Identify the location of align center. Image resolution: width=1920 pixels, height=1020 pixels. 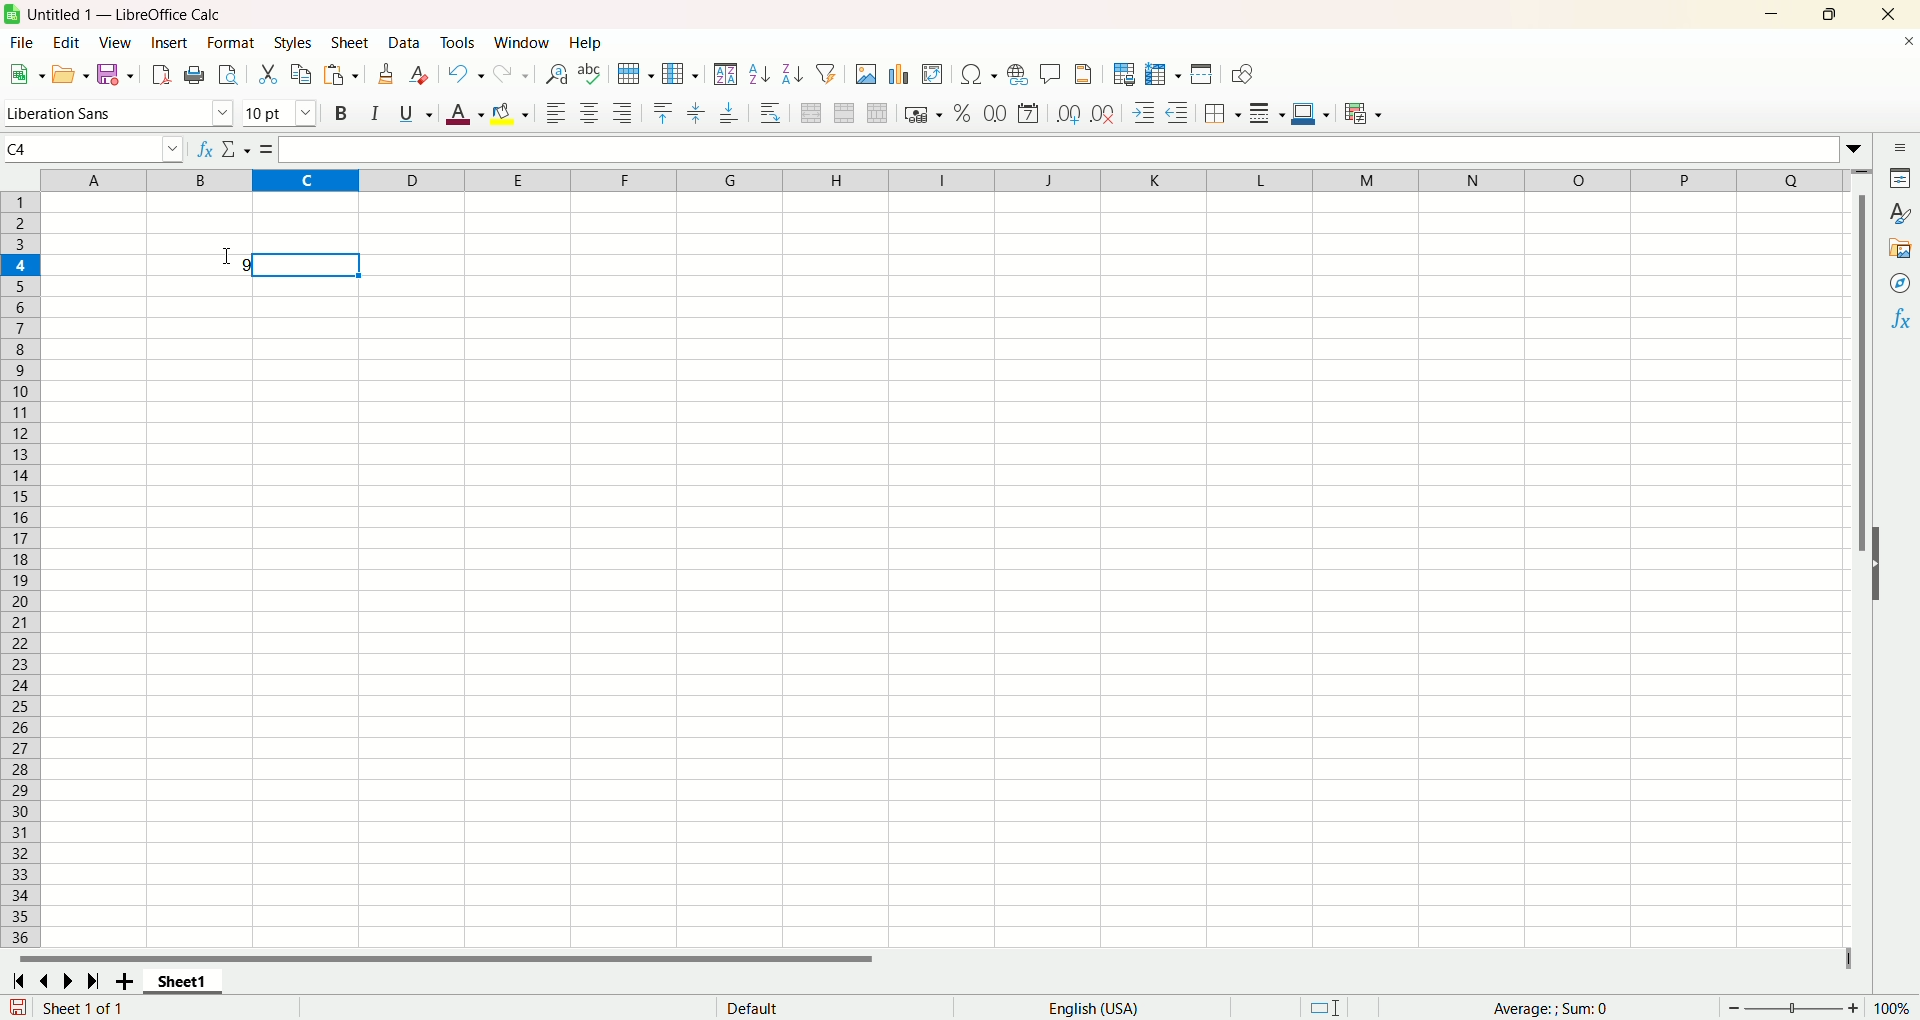
(593, 114).